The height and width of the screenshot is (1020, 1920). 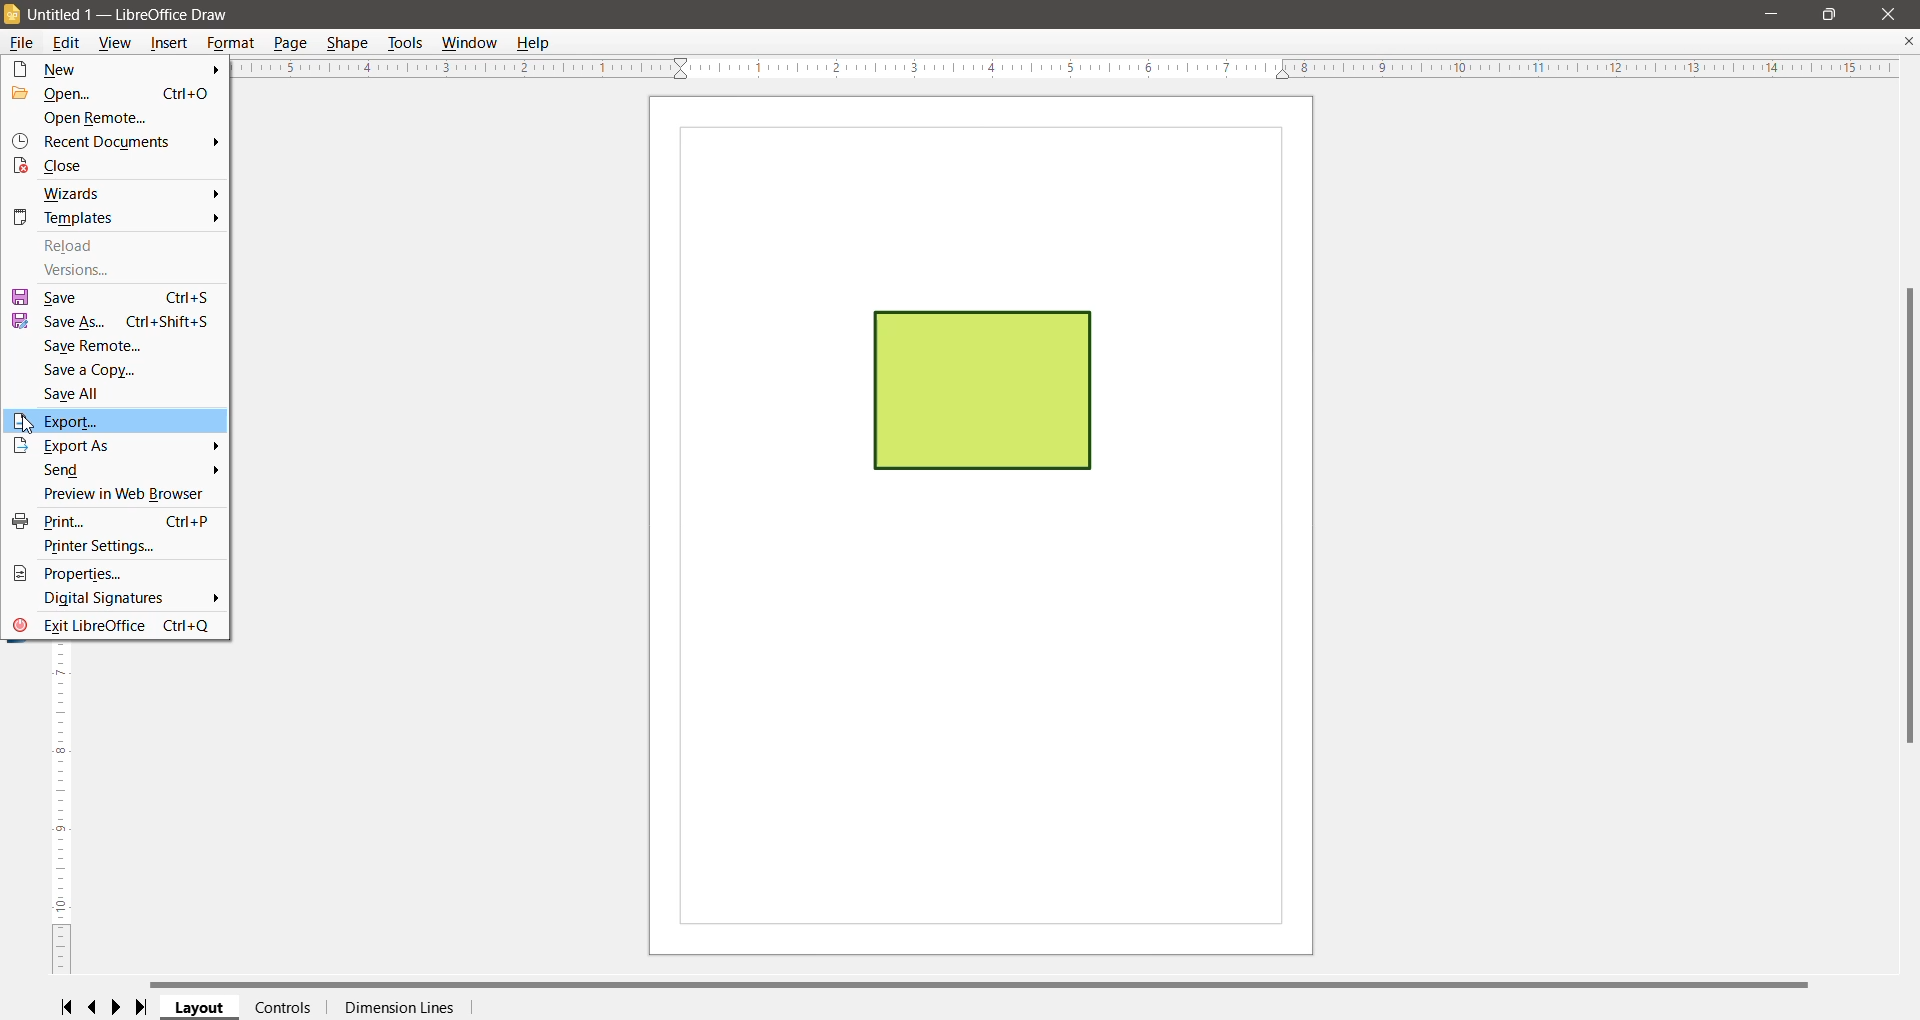 What do you see at coordinates (115, 493) in the screenshot?
I see `Preview in Web Browser` at bounding box center [115, 493].